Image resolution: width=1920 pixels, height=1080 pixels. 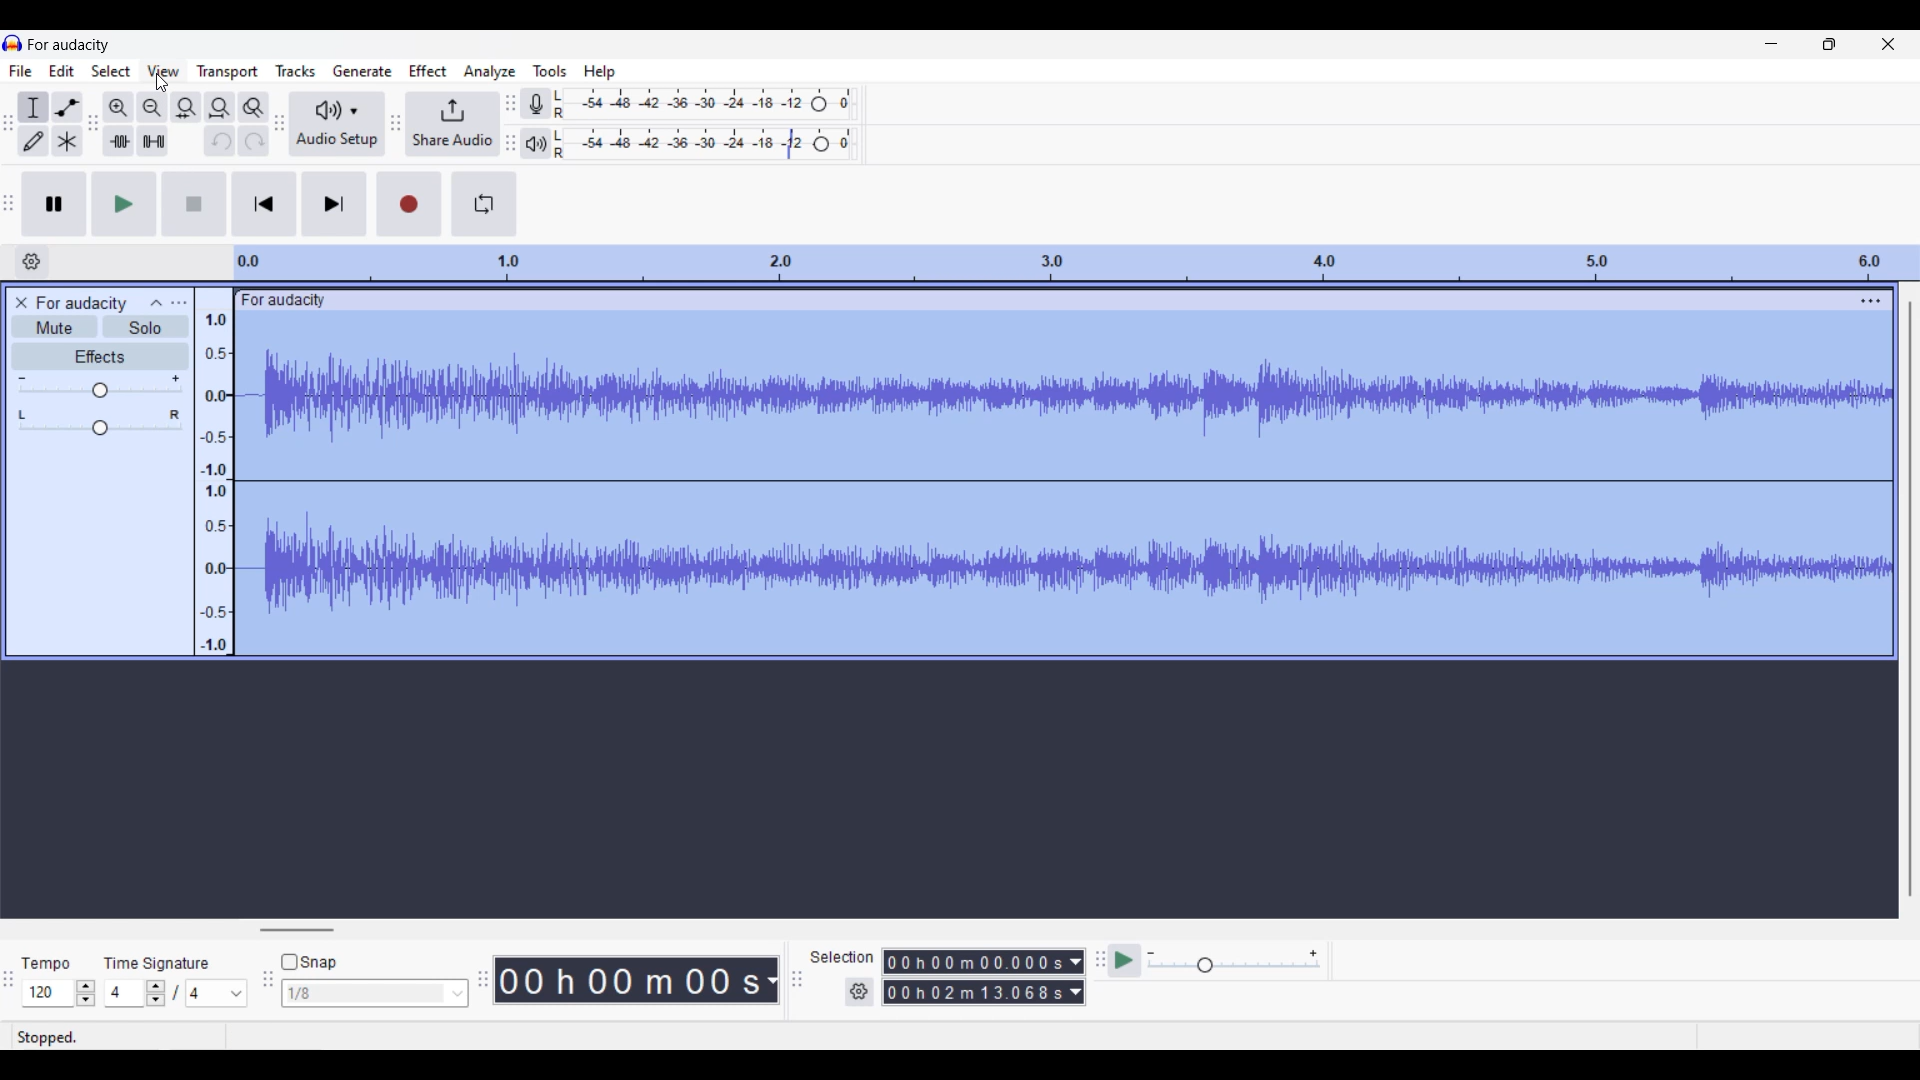 I want to click on Fit selection to width, so click(x=187, y=108).